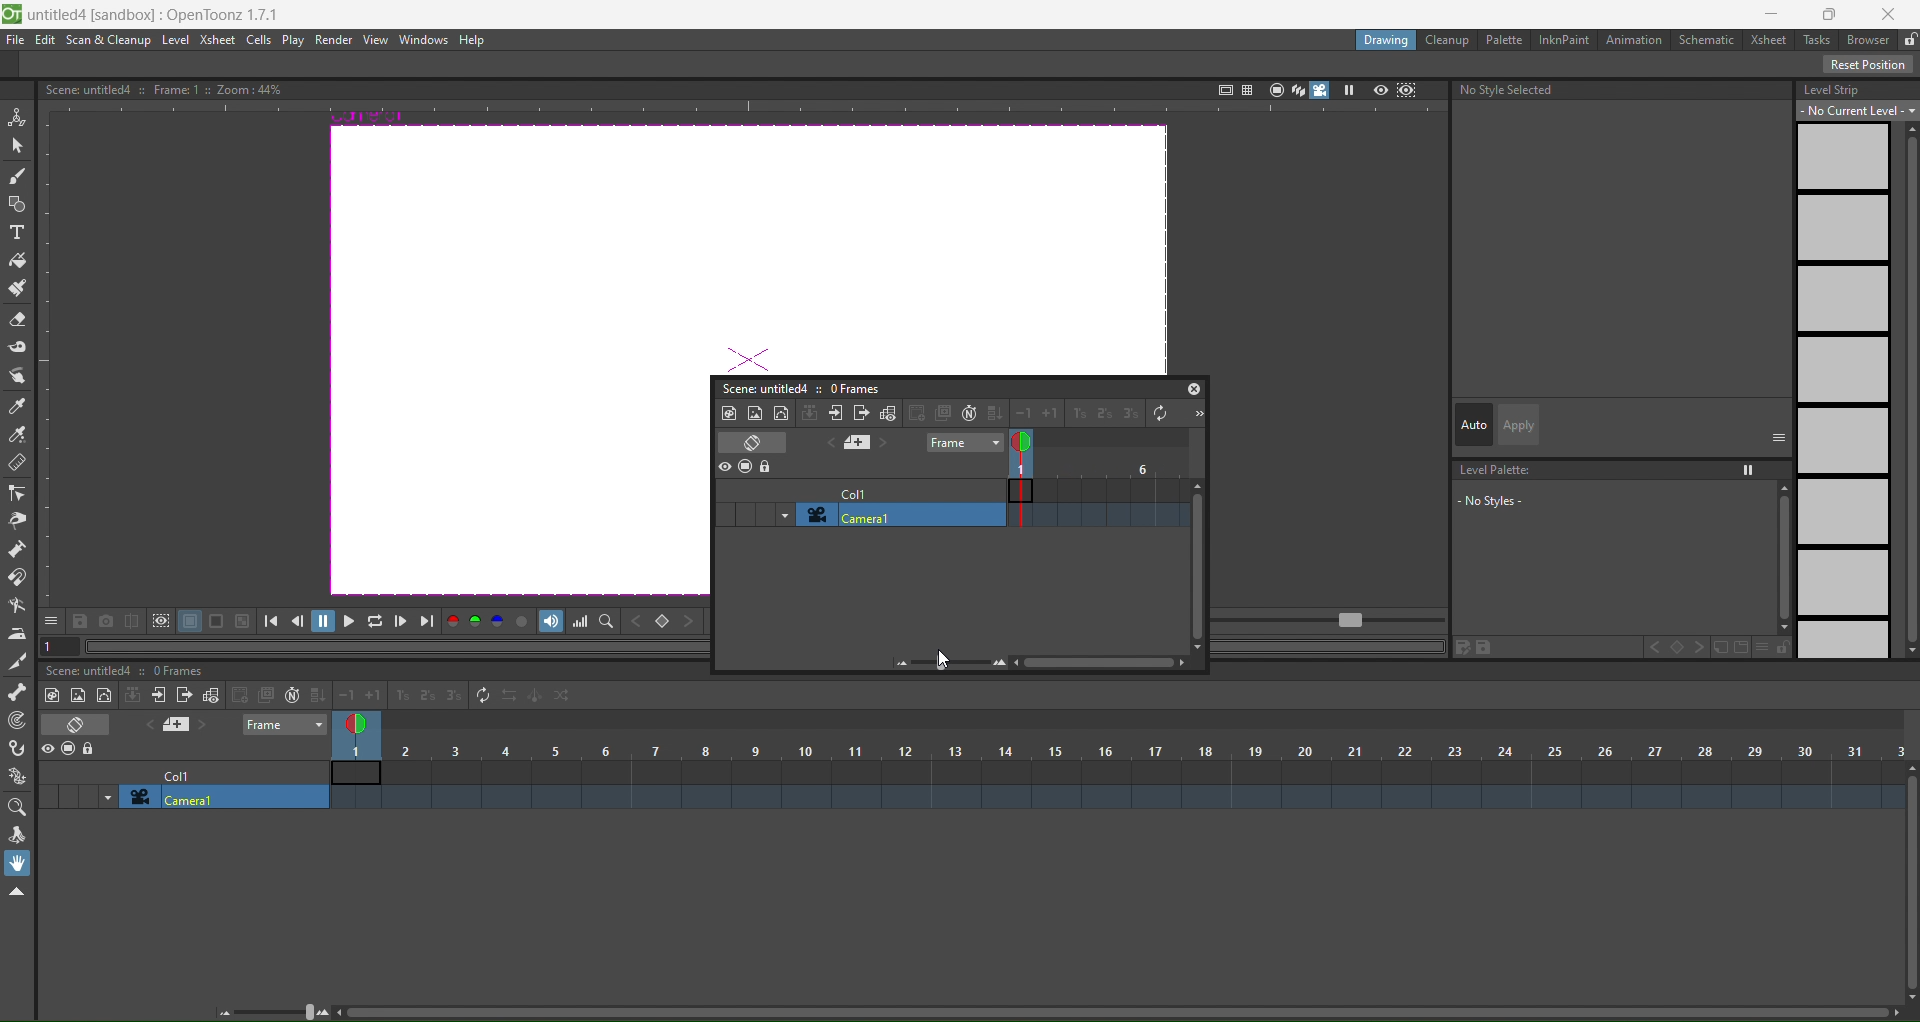 The height and width of the screenshot is (1022, 1920). Describe the element at coordinates (1772, 40) in the screenshot. I see `xsheet` at that location.